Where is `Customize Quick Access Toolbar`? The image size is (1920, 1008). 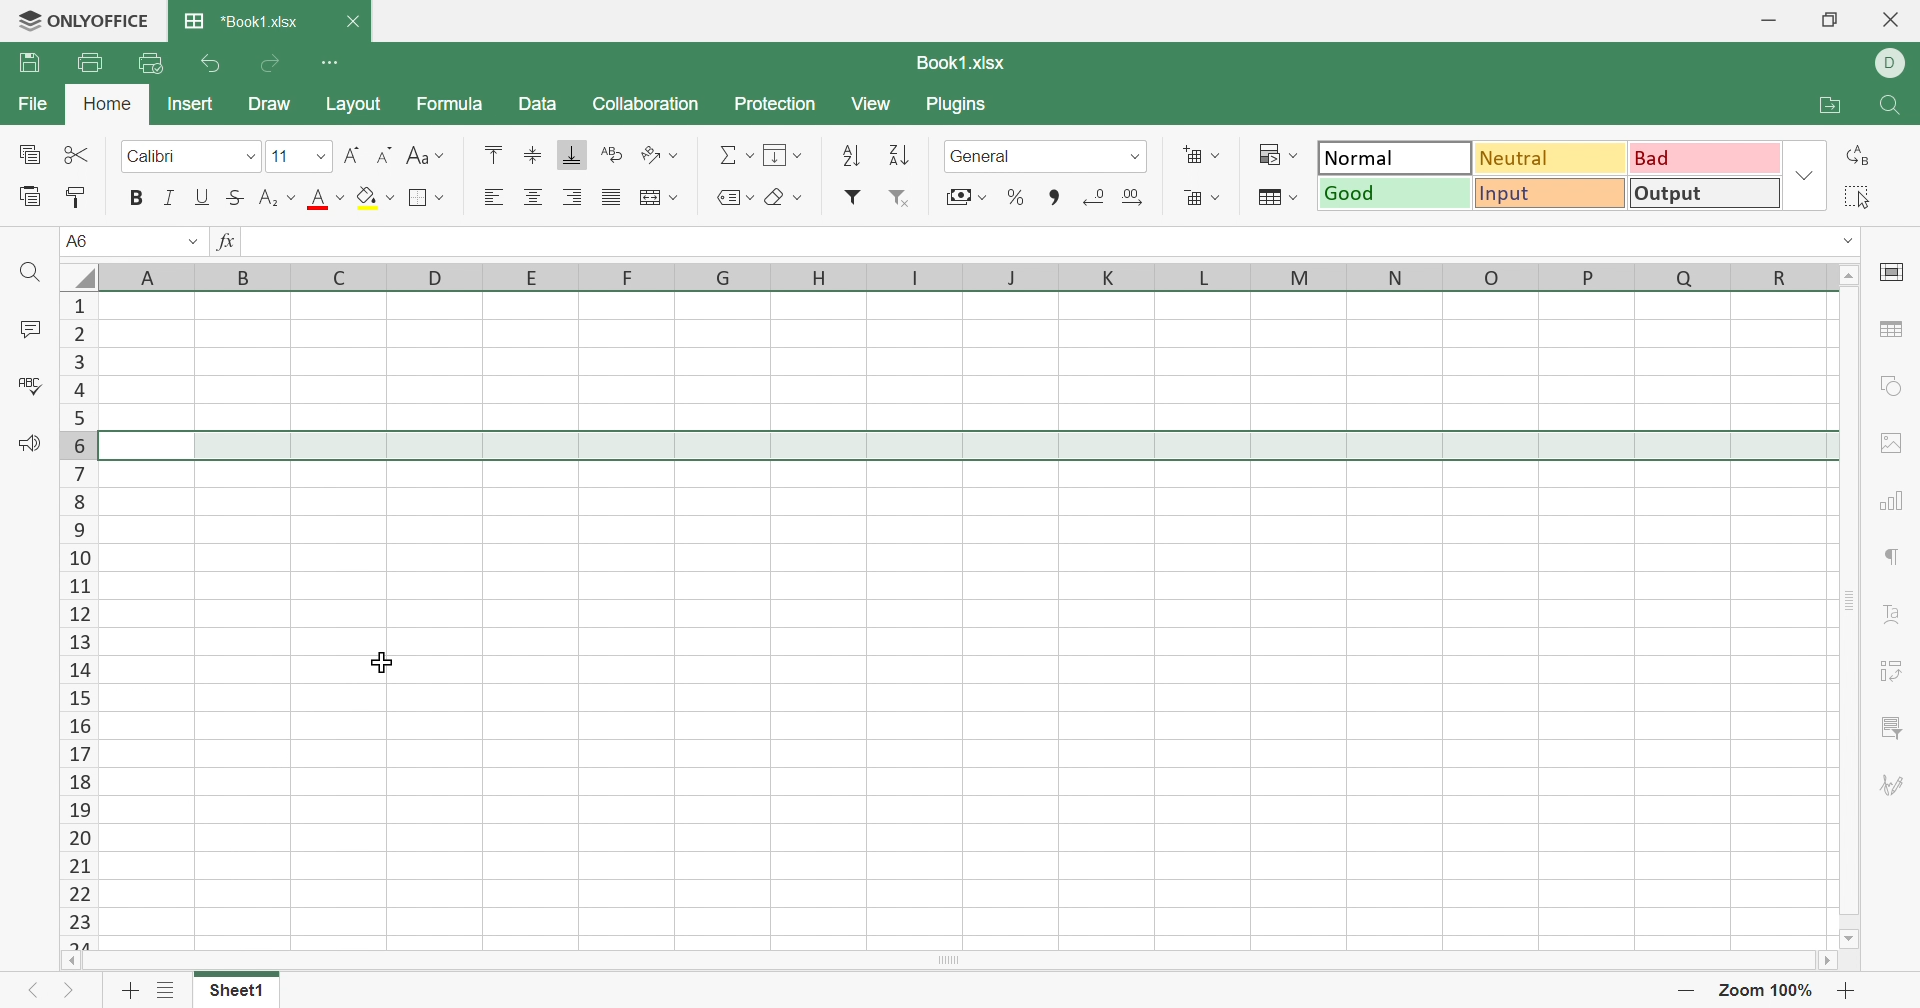
Customize Quick Access Toolbar is located at coordinates (329, 60).